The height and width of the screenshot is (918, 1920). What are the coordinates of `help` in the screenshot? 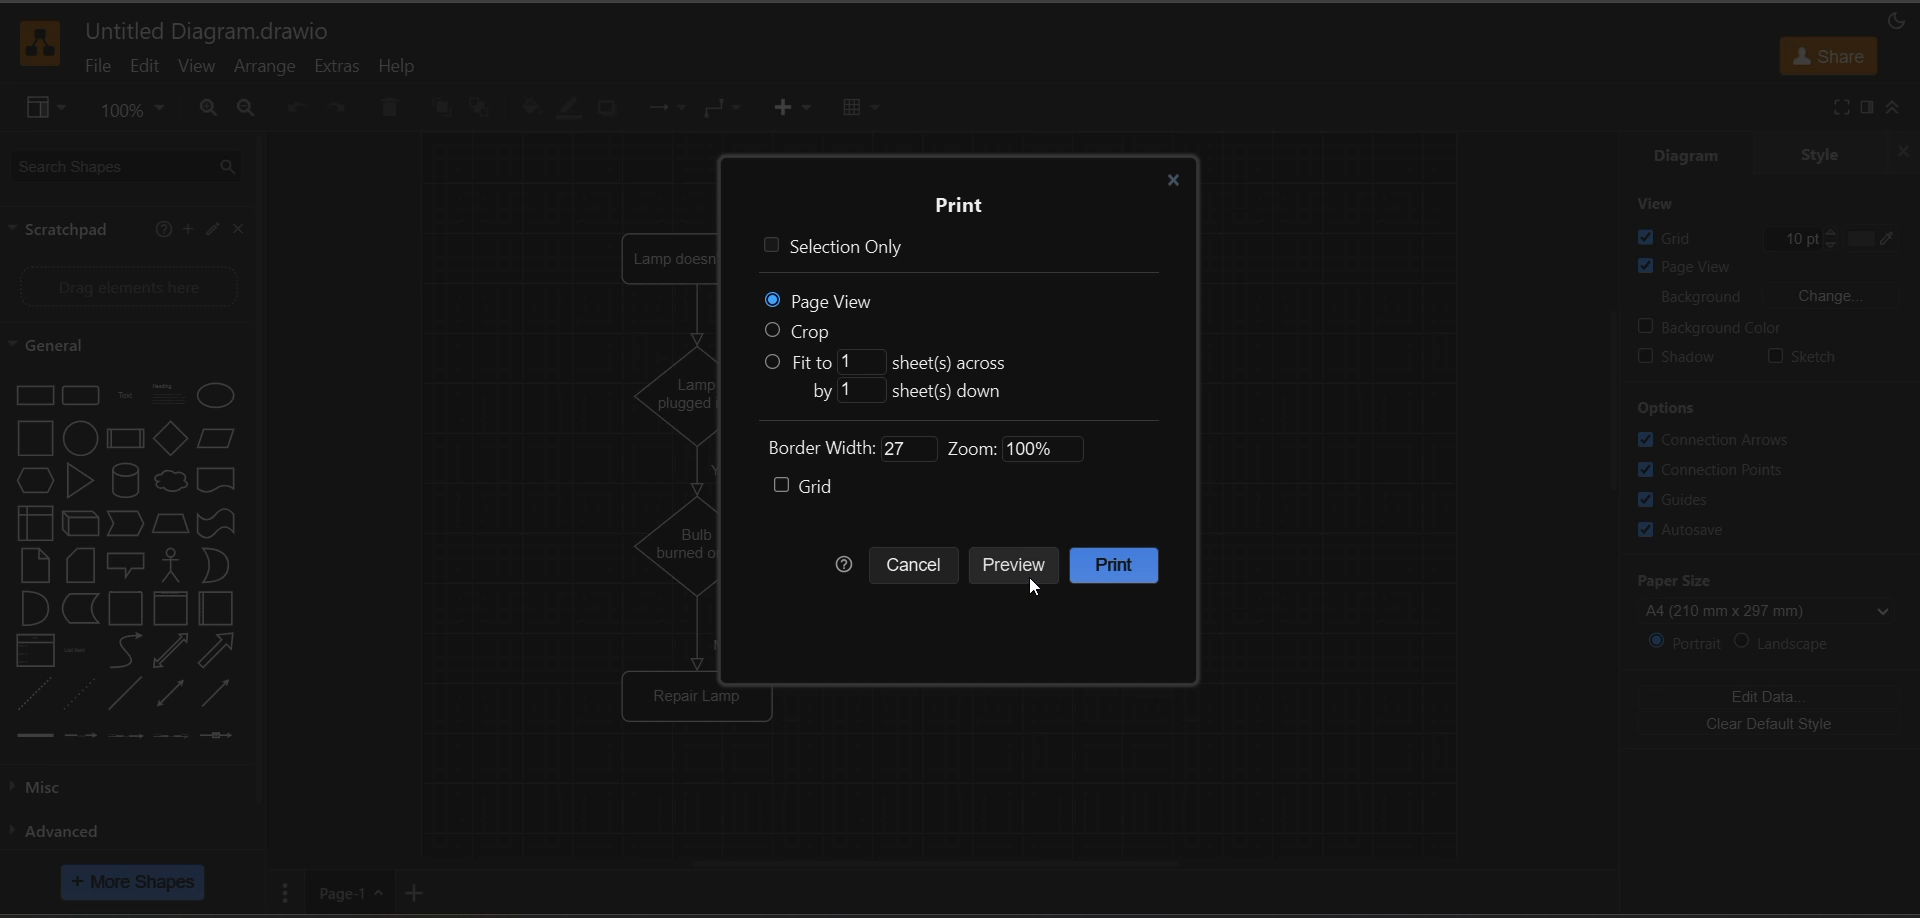 It's located at (161, 229).